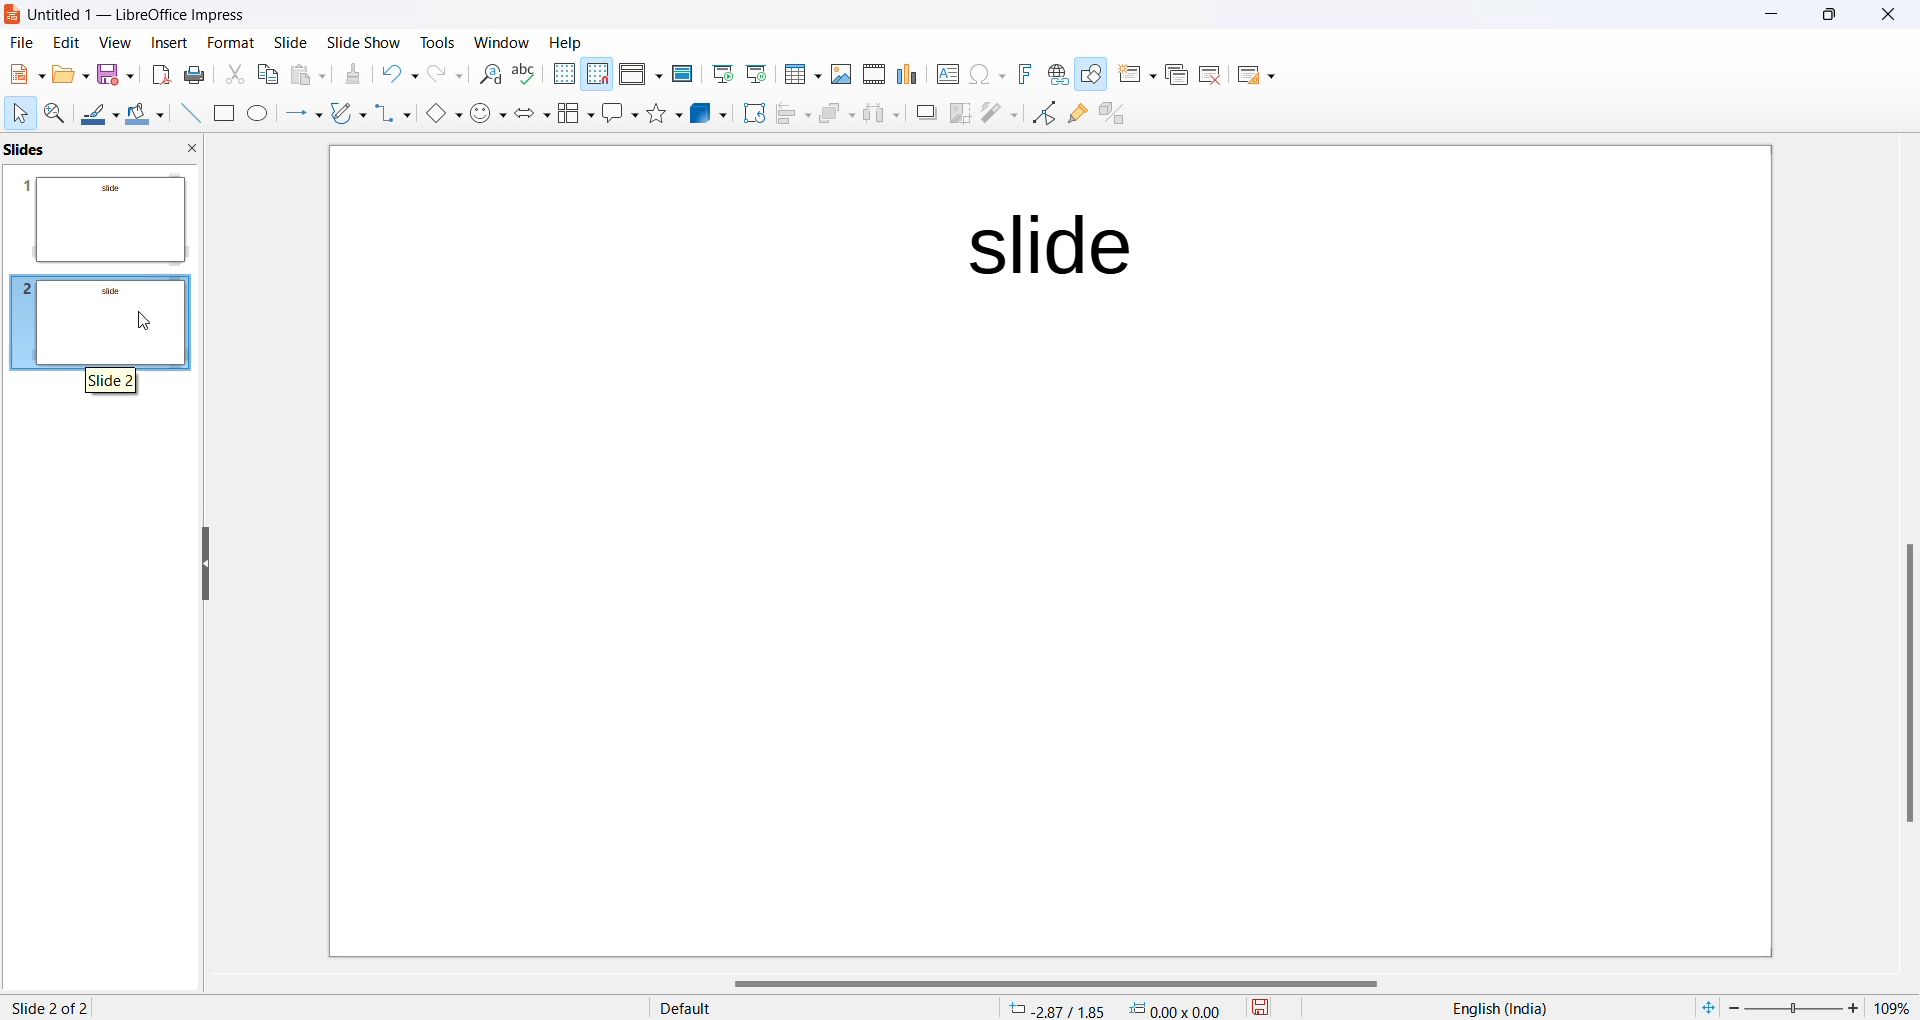  Describe the element at coordinates (1703, 1007) in the screenshot. I see `fit to current window` at that location.